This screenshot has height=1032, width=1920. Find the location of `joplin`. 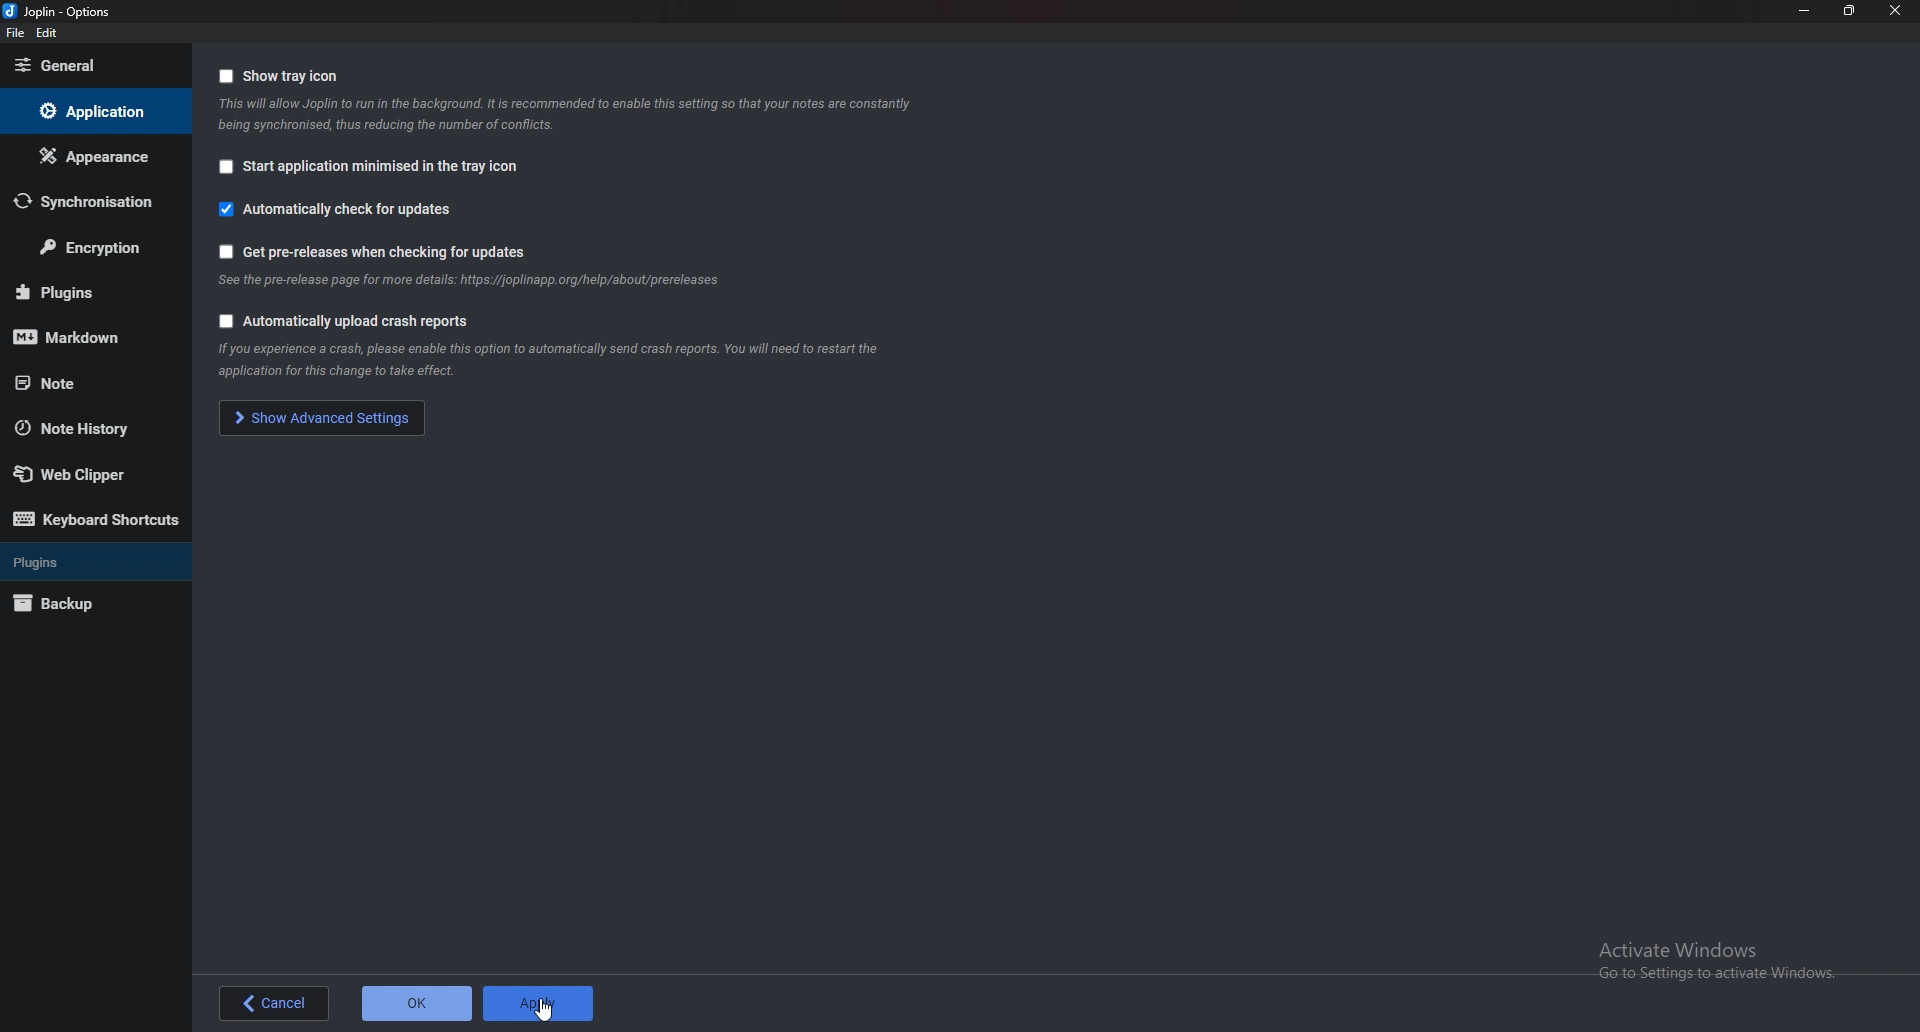

joplin is located at coordinates (68, 12).